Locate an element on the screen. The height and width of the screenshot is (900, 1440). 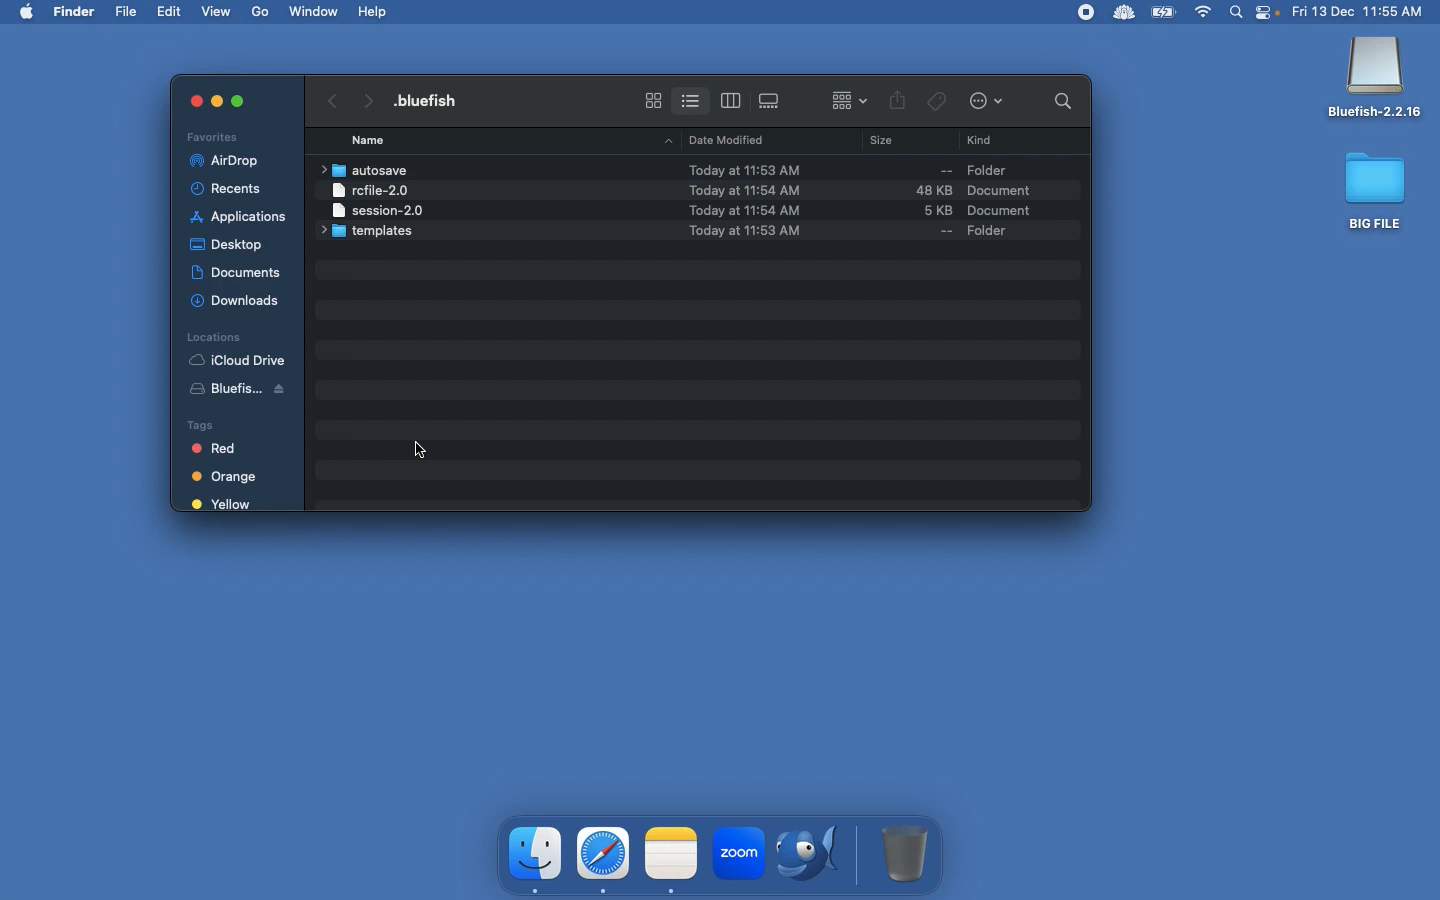
Finder  is located at coordinates (75, 12).